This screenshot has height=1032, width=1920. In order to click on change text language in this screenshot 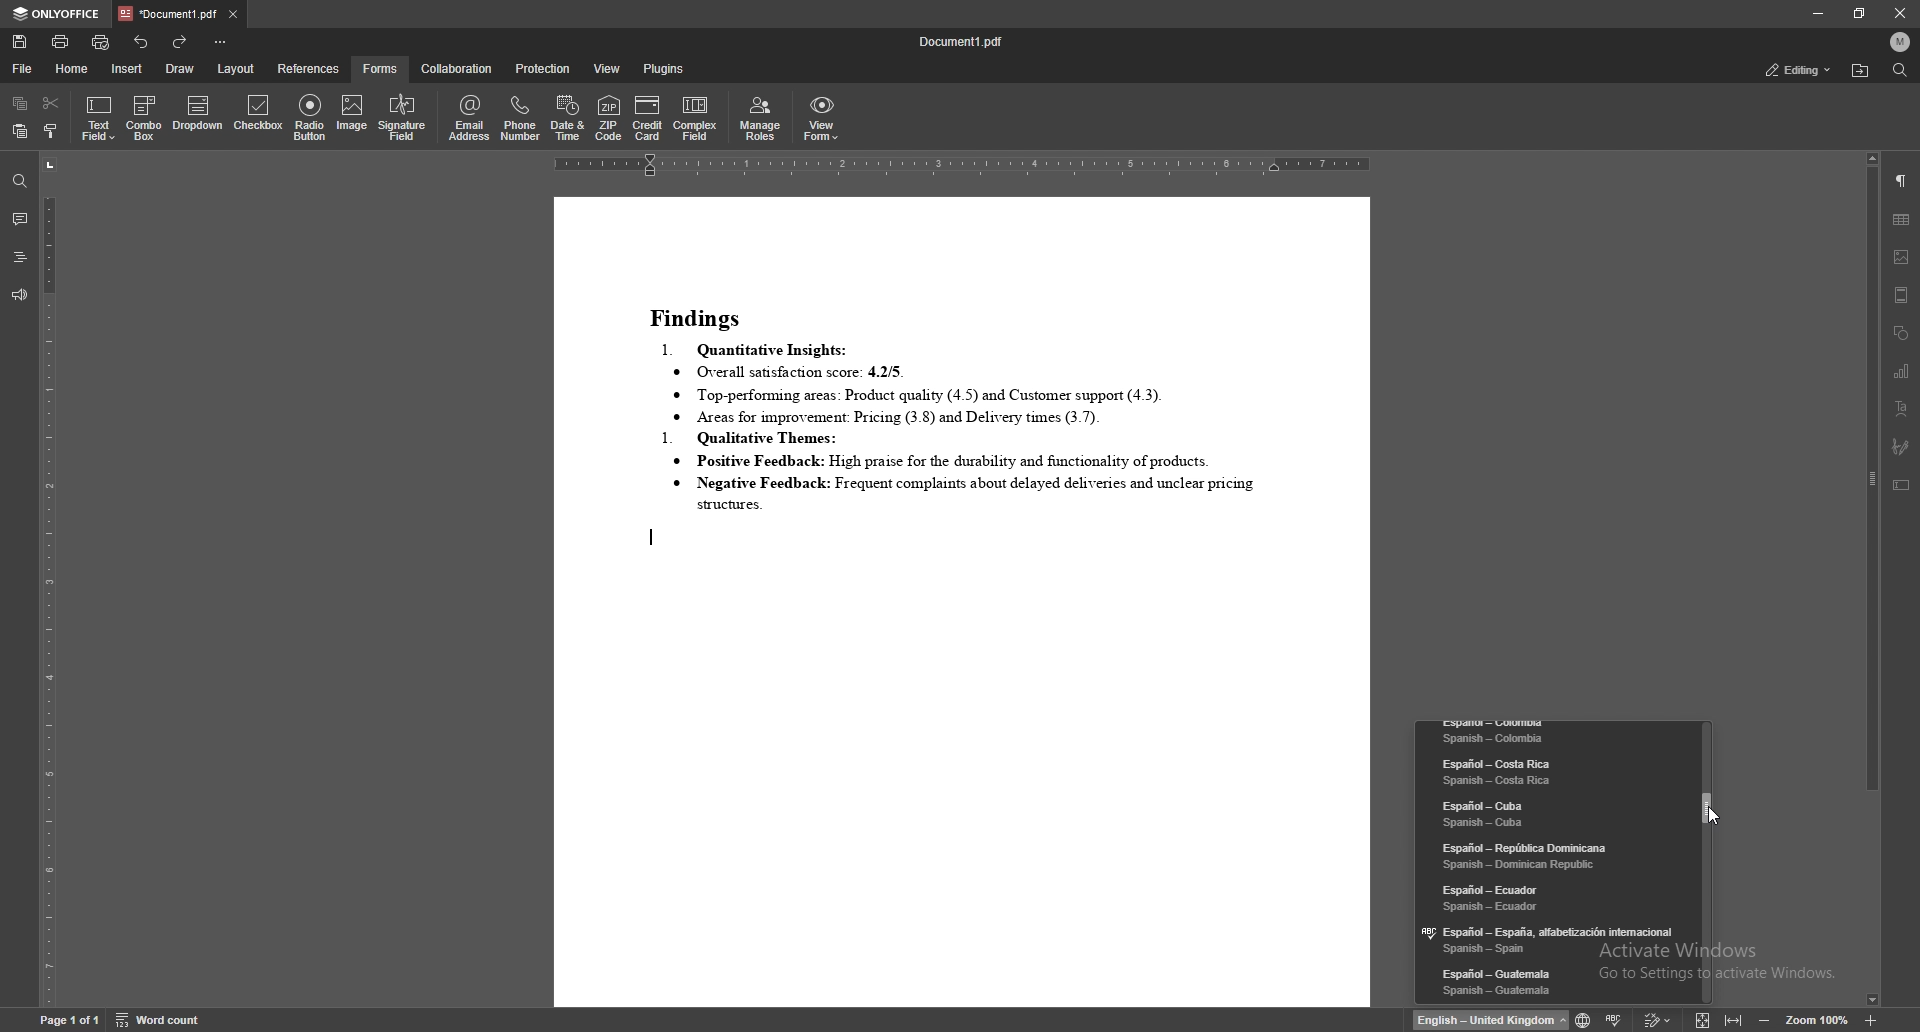, I will do `click(1490, 1020)`.